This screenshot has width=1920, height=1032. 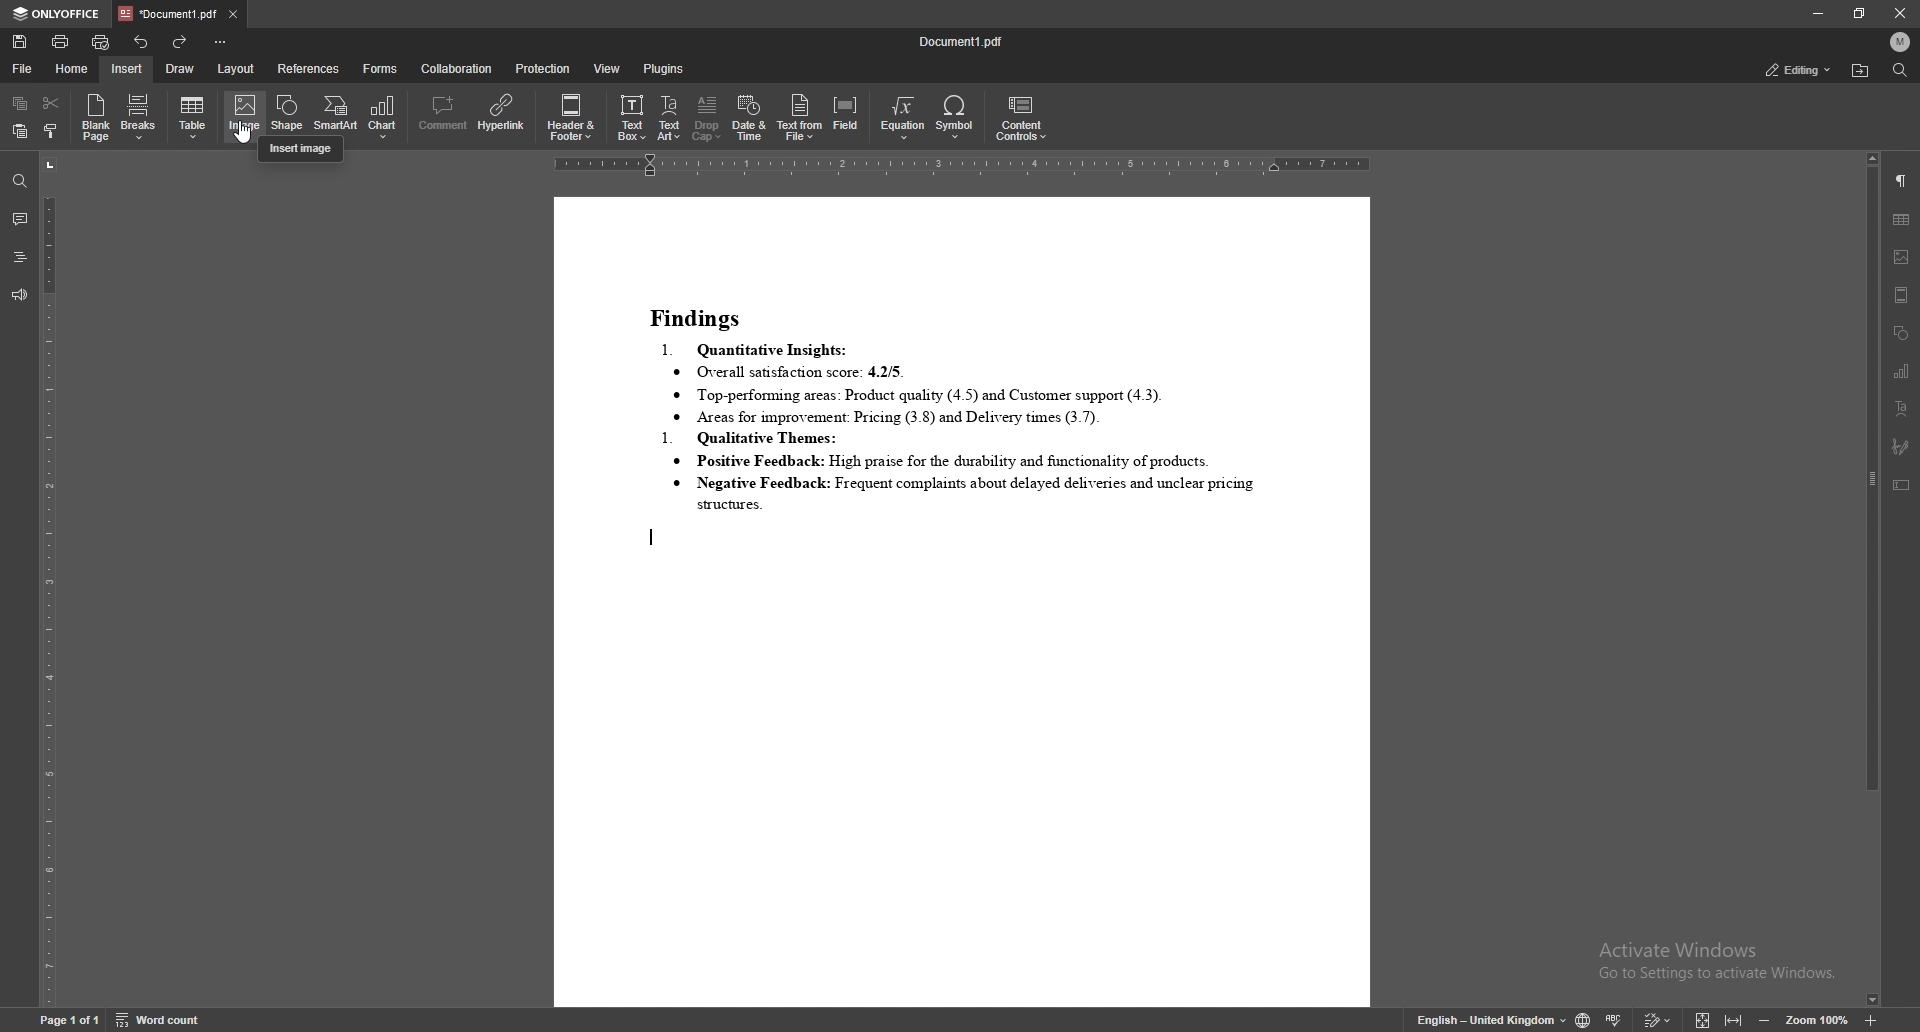 I want to click on tab, so click(x=166, y=13).